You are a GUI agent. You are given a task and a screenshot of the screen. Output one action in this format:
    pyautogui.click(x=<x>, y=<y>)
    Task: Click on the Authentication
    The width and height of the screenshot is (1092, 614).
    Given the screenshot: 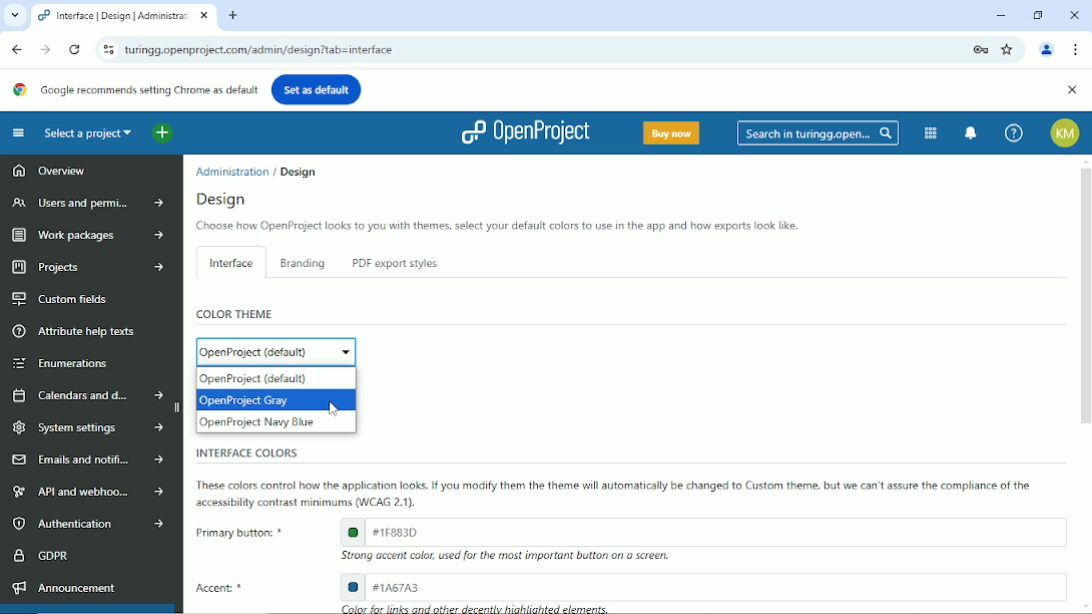 What is the action you would take?
    pyautogui.click(x=86, y=524)
    